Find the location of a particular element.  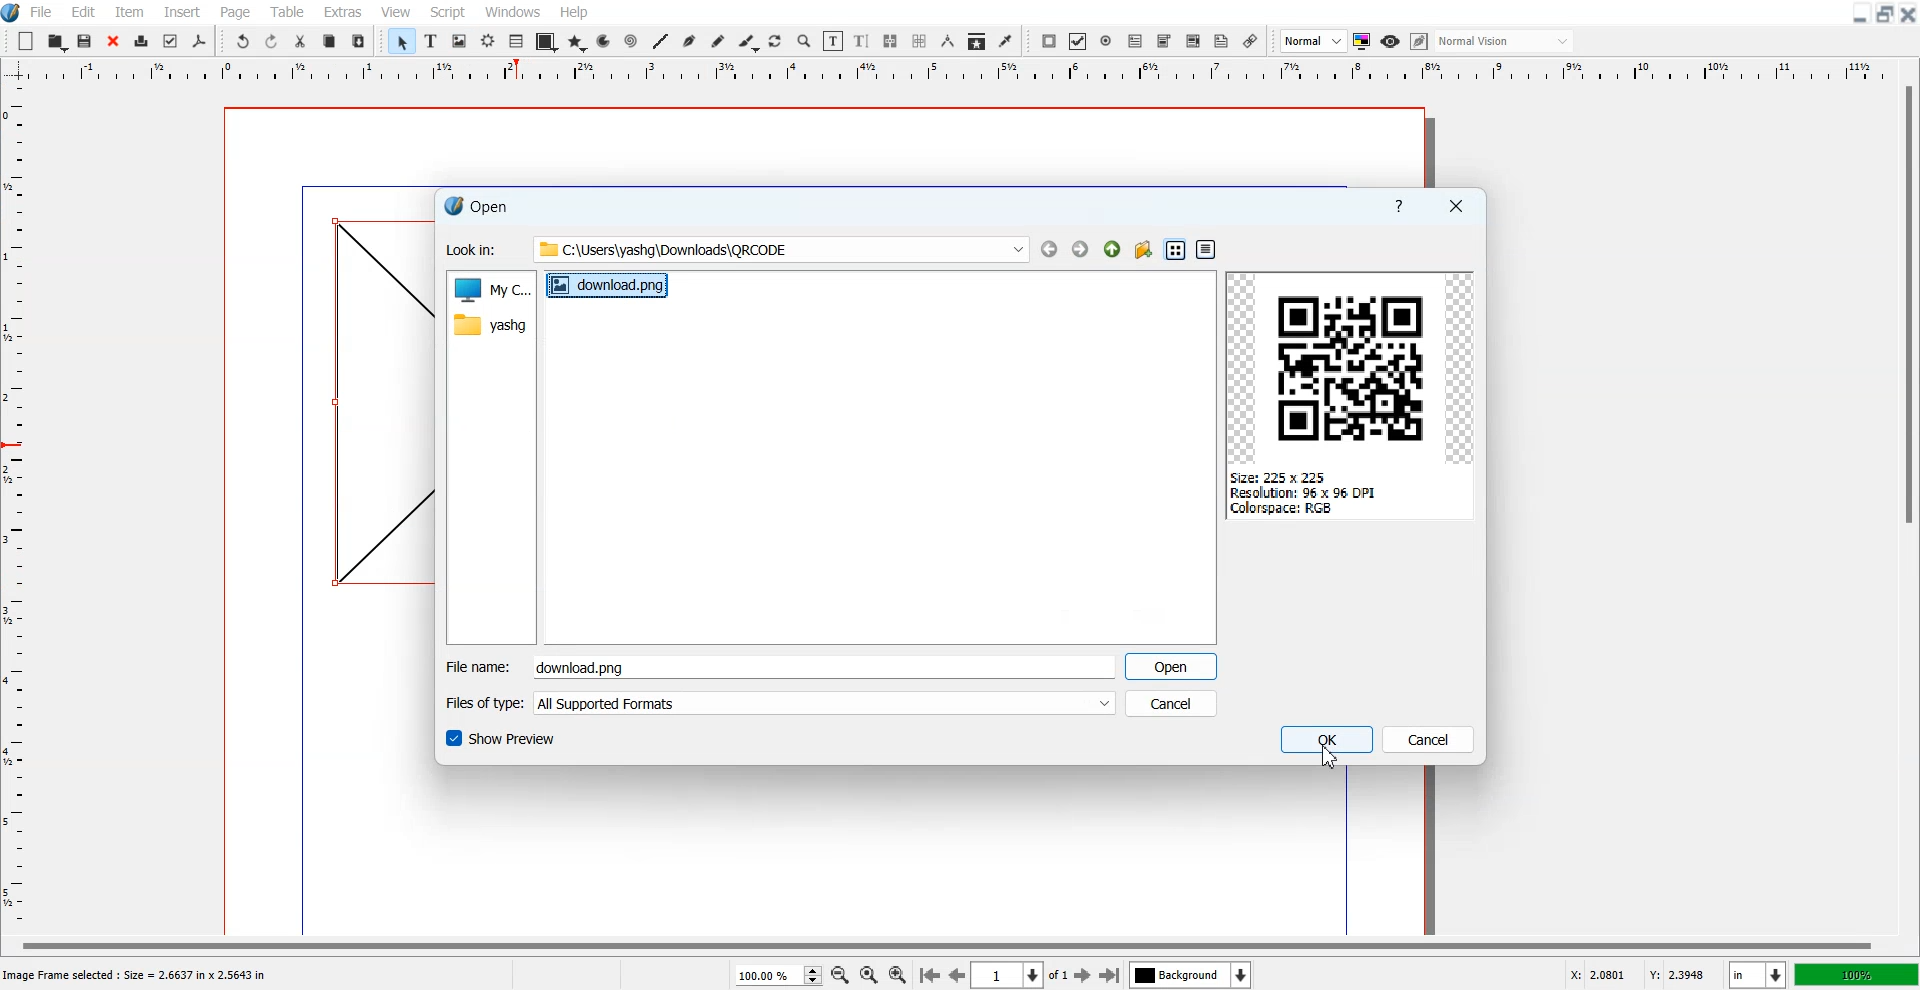

PDF Combo Box is located at coordinates (1164, 42).